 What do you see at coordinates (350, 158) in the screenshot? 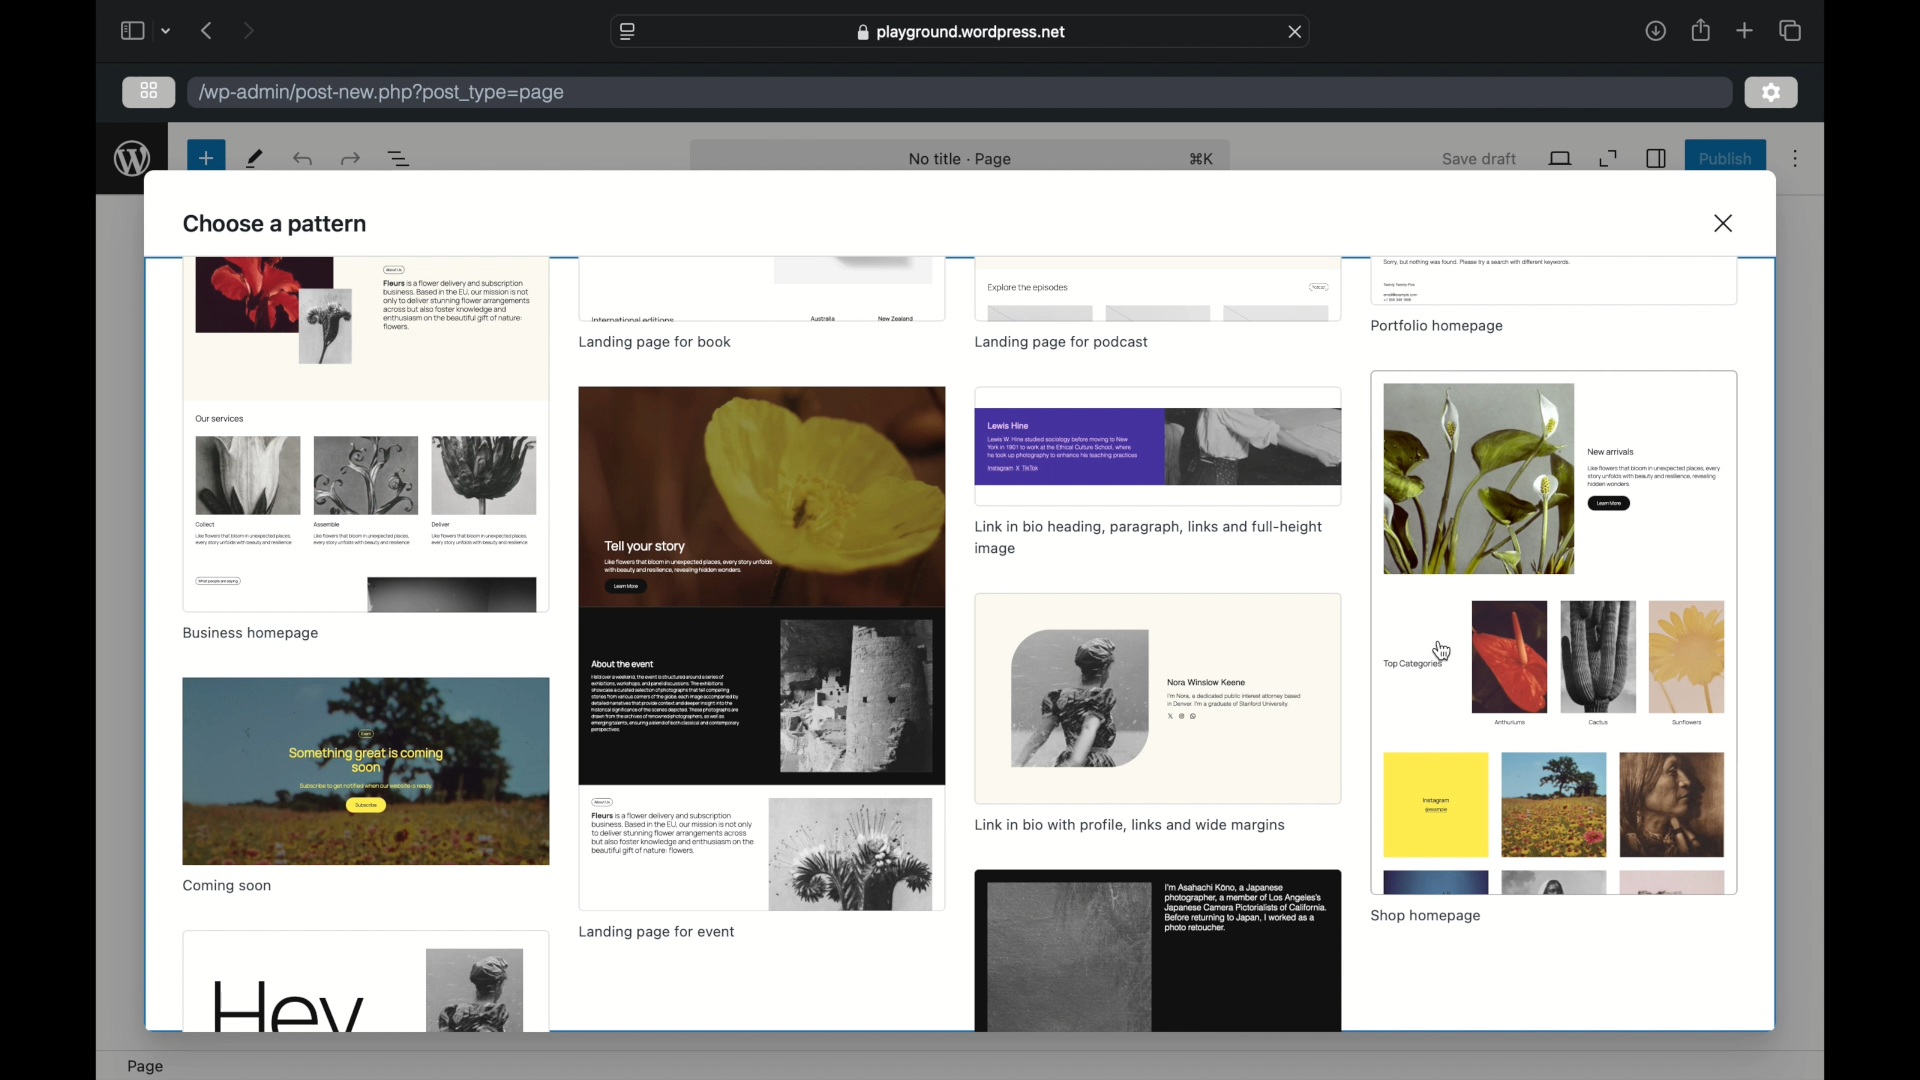
I see `undo` at bounding box center [350, 158].